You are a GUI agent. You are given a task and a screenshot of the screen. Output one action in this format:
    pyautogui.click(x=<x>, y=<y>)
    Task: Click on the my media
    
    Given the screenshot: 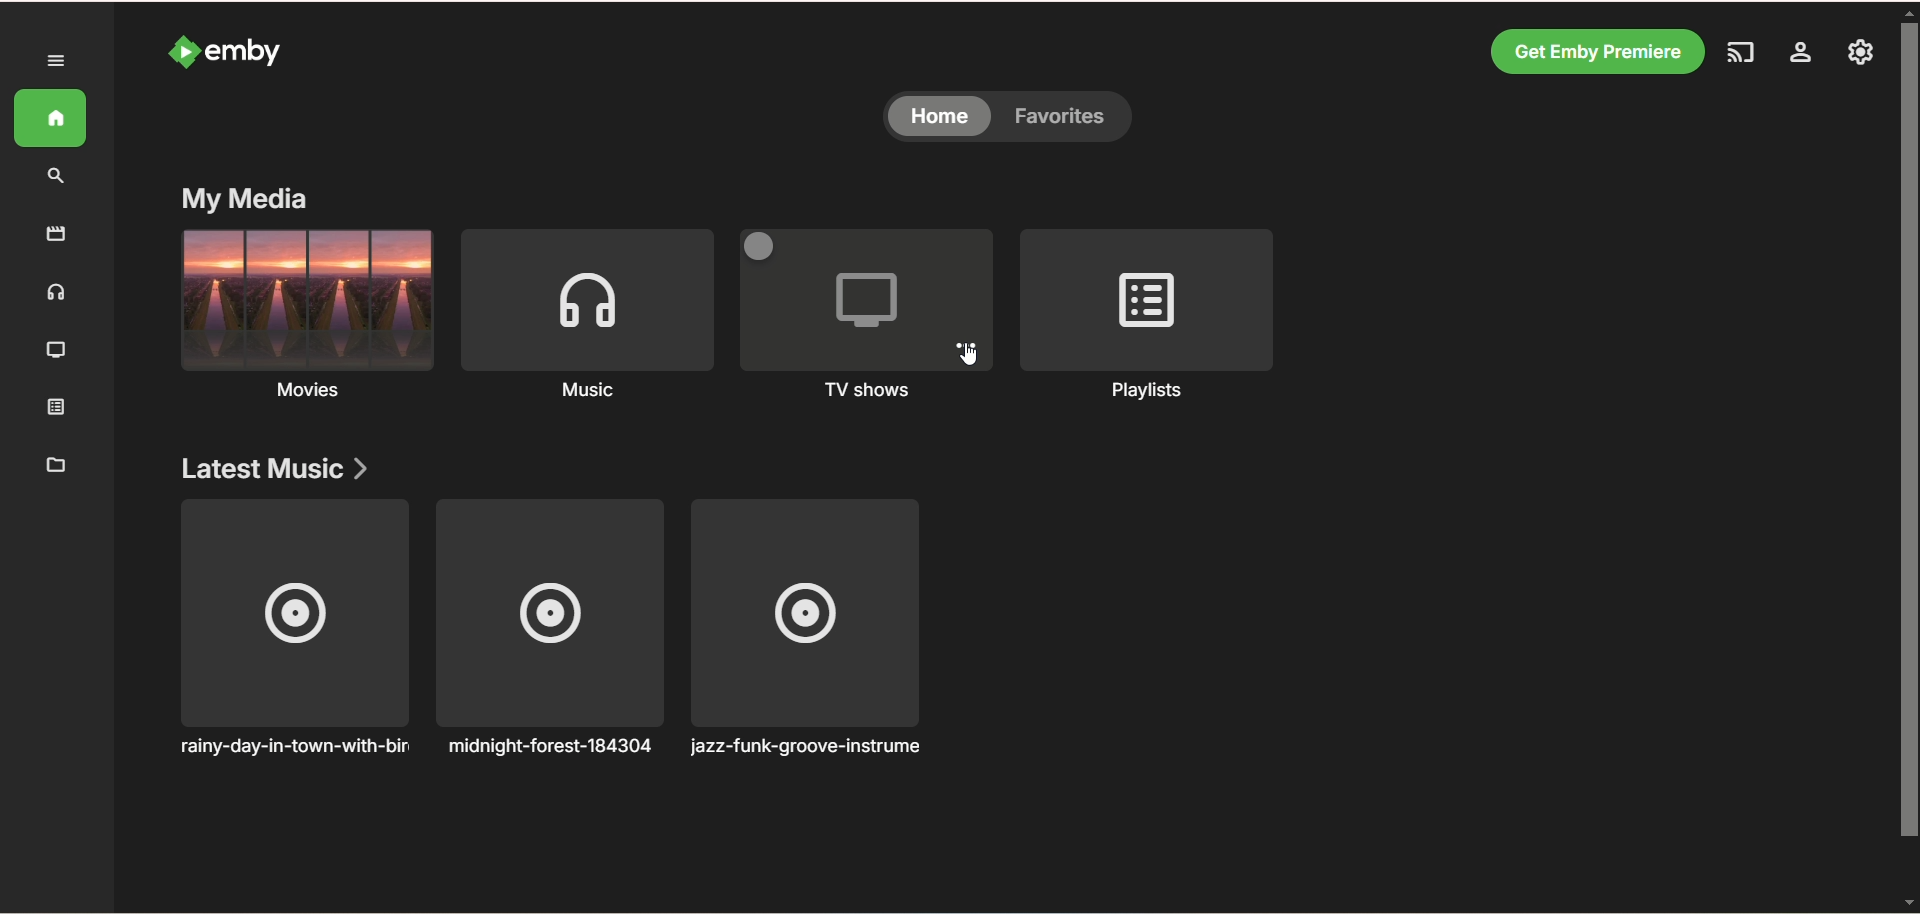 What is the action you would take?
    pyautogui.click(x=245, y=197)
    